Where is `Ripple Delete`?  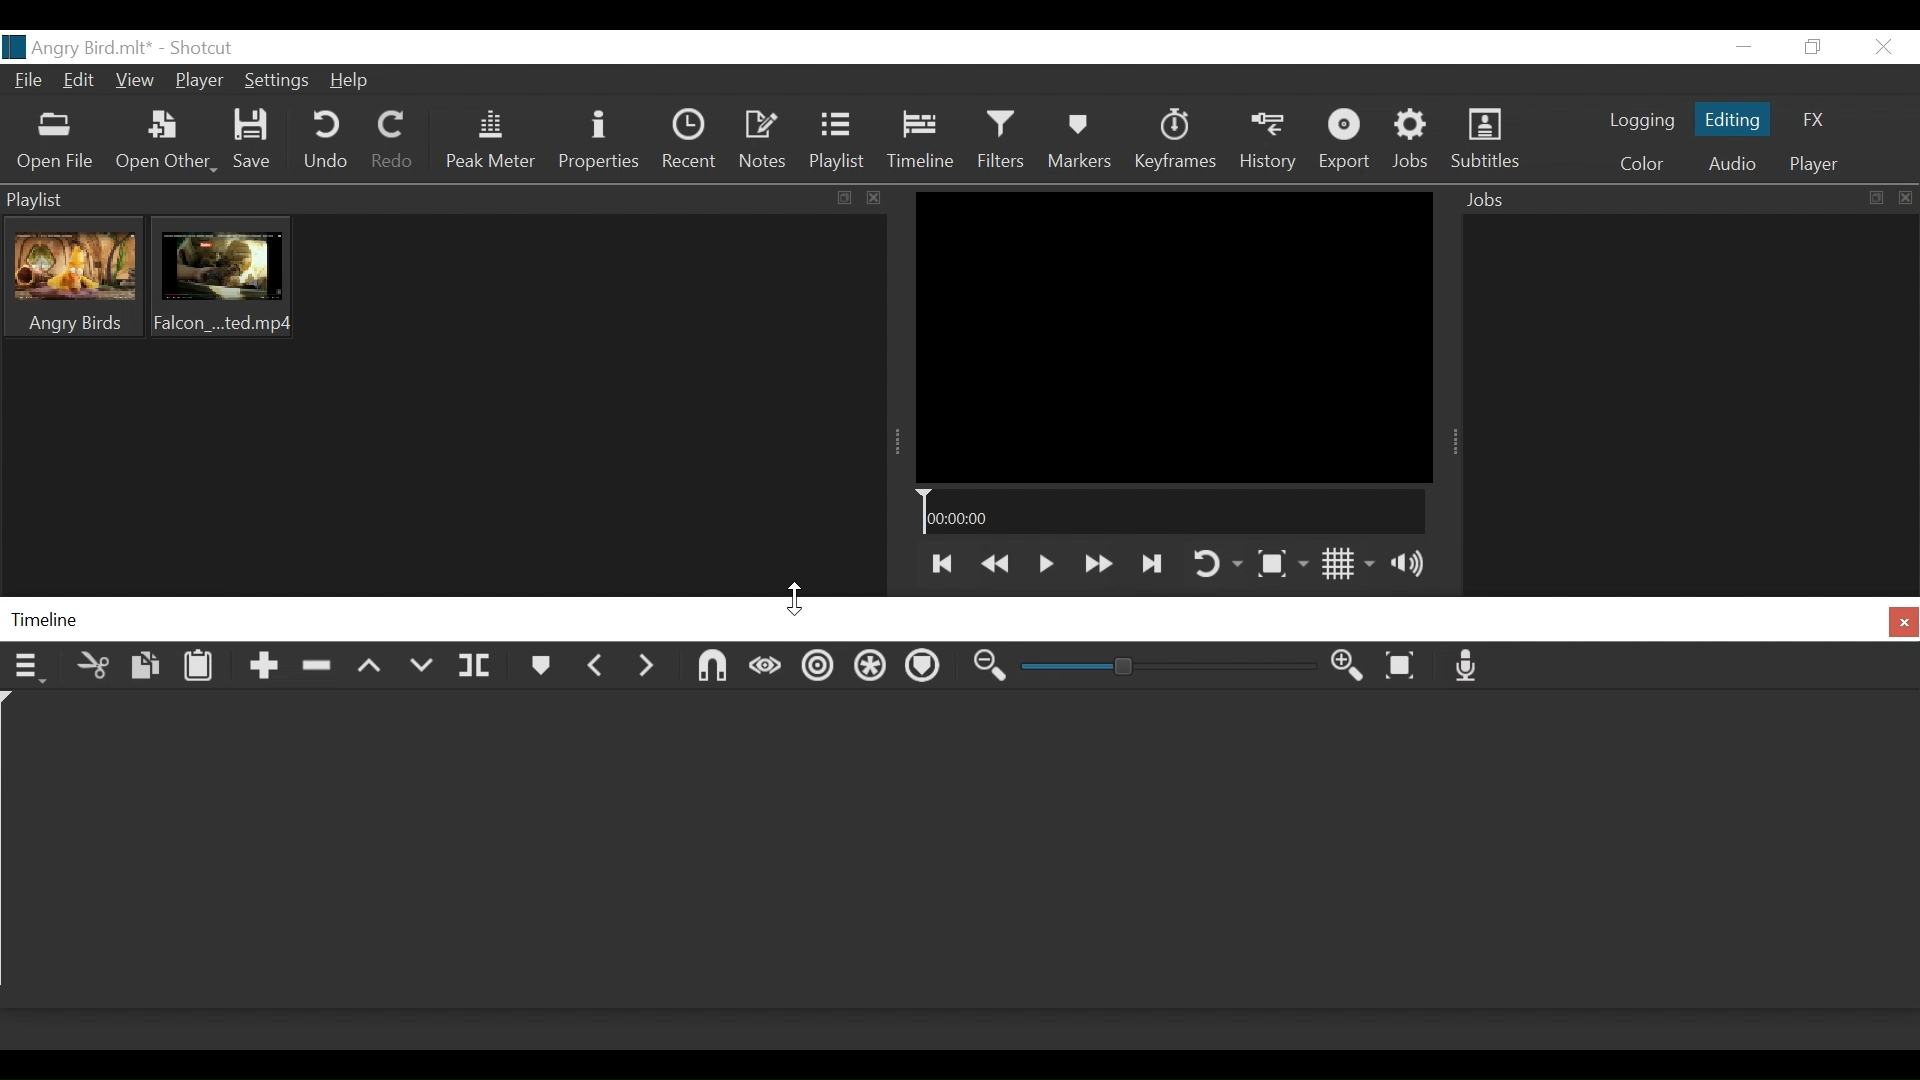
Ripple Delete is located at coordinates (316, 672).